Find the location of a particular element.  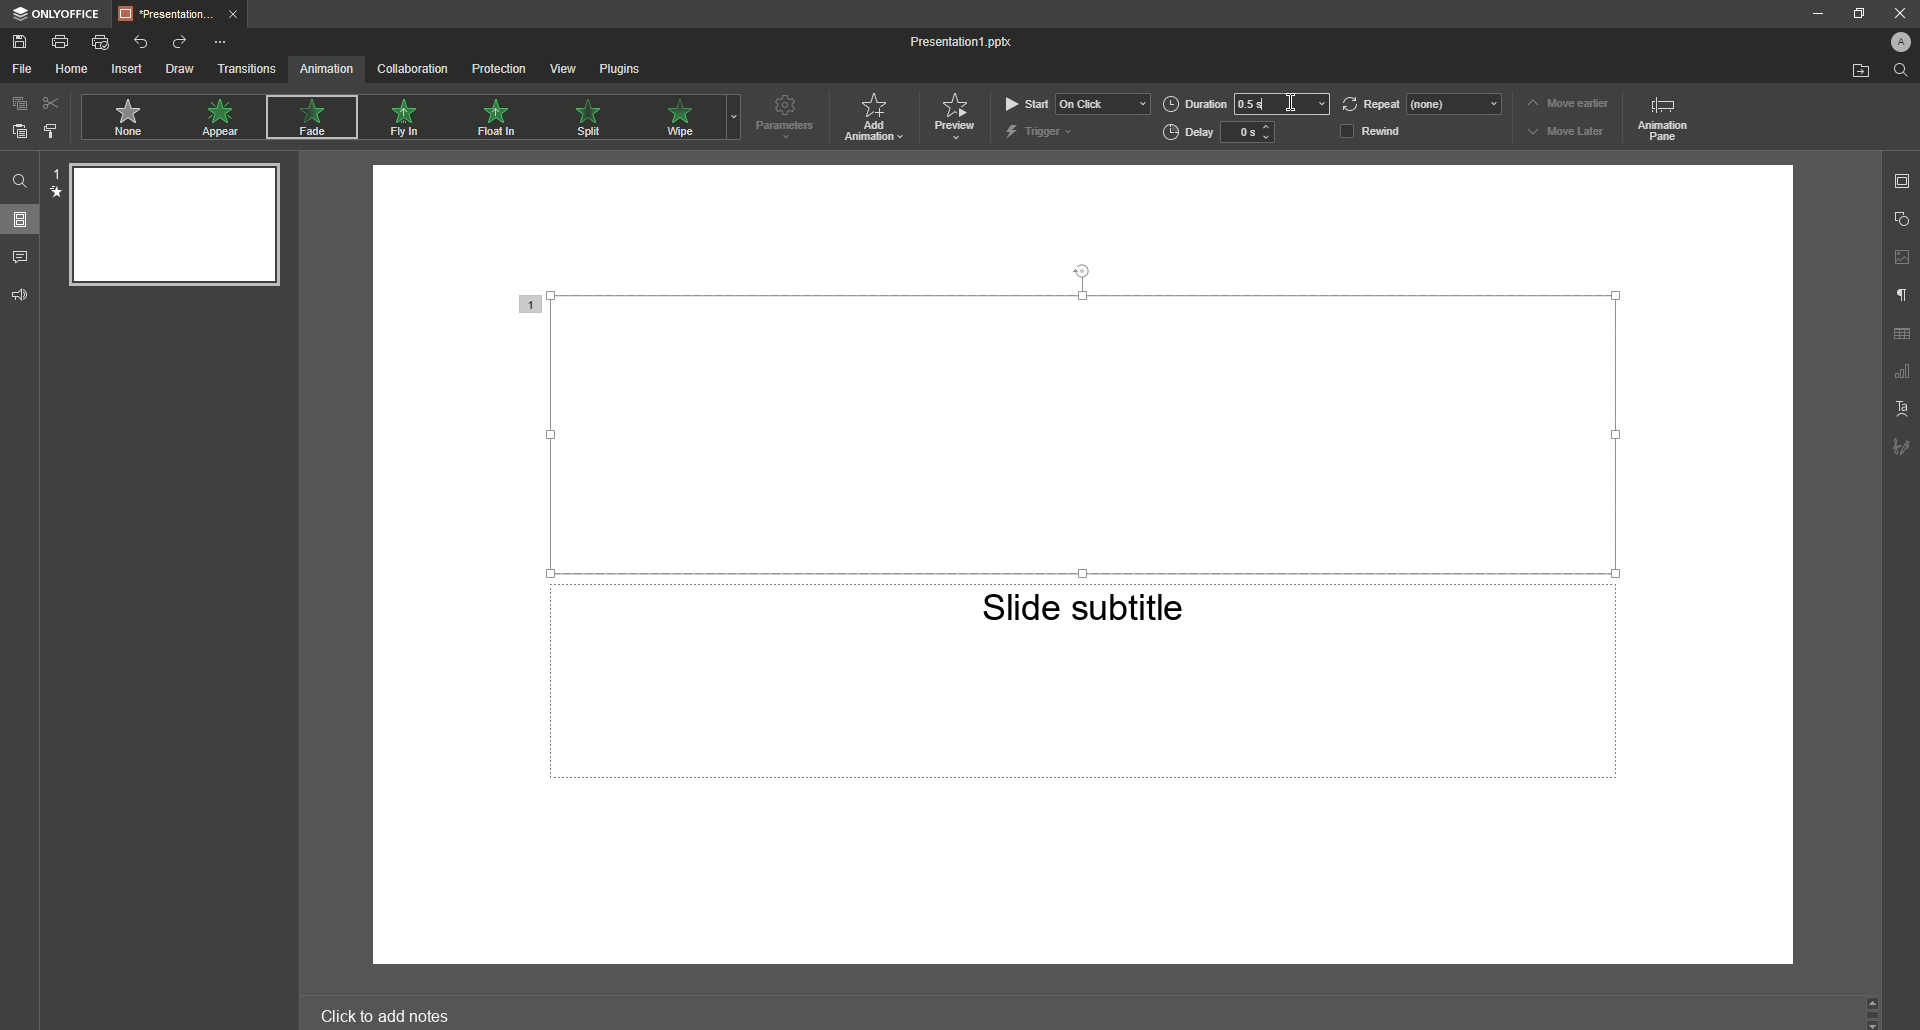

Float In is located at coordinates (499, 119).